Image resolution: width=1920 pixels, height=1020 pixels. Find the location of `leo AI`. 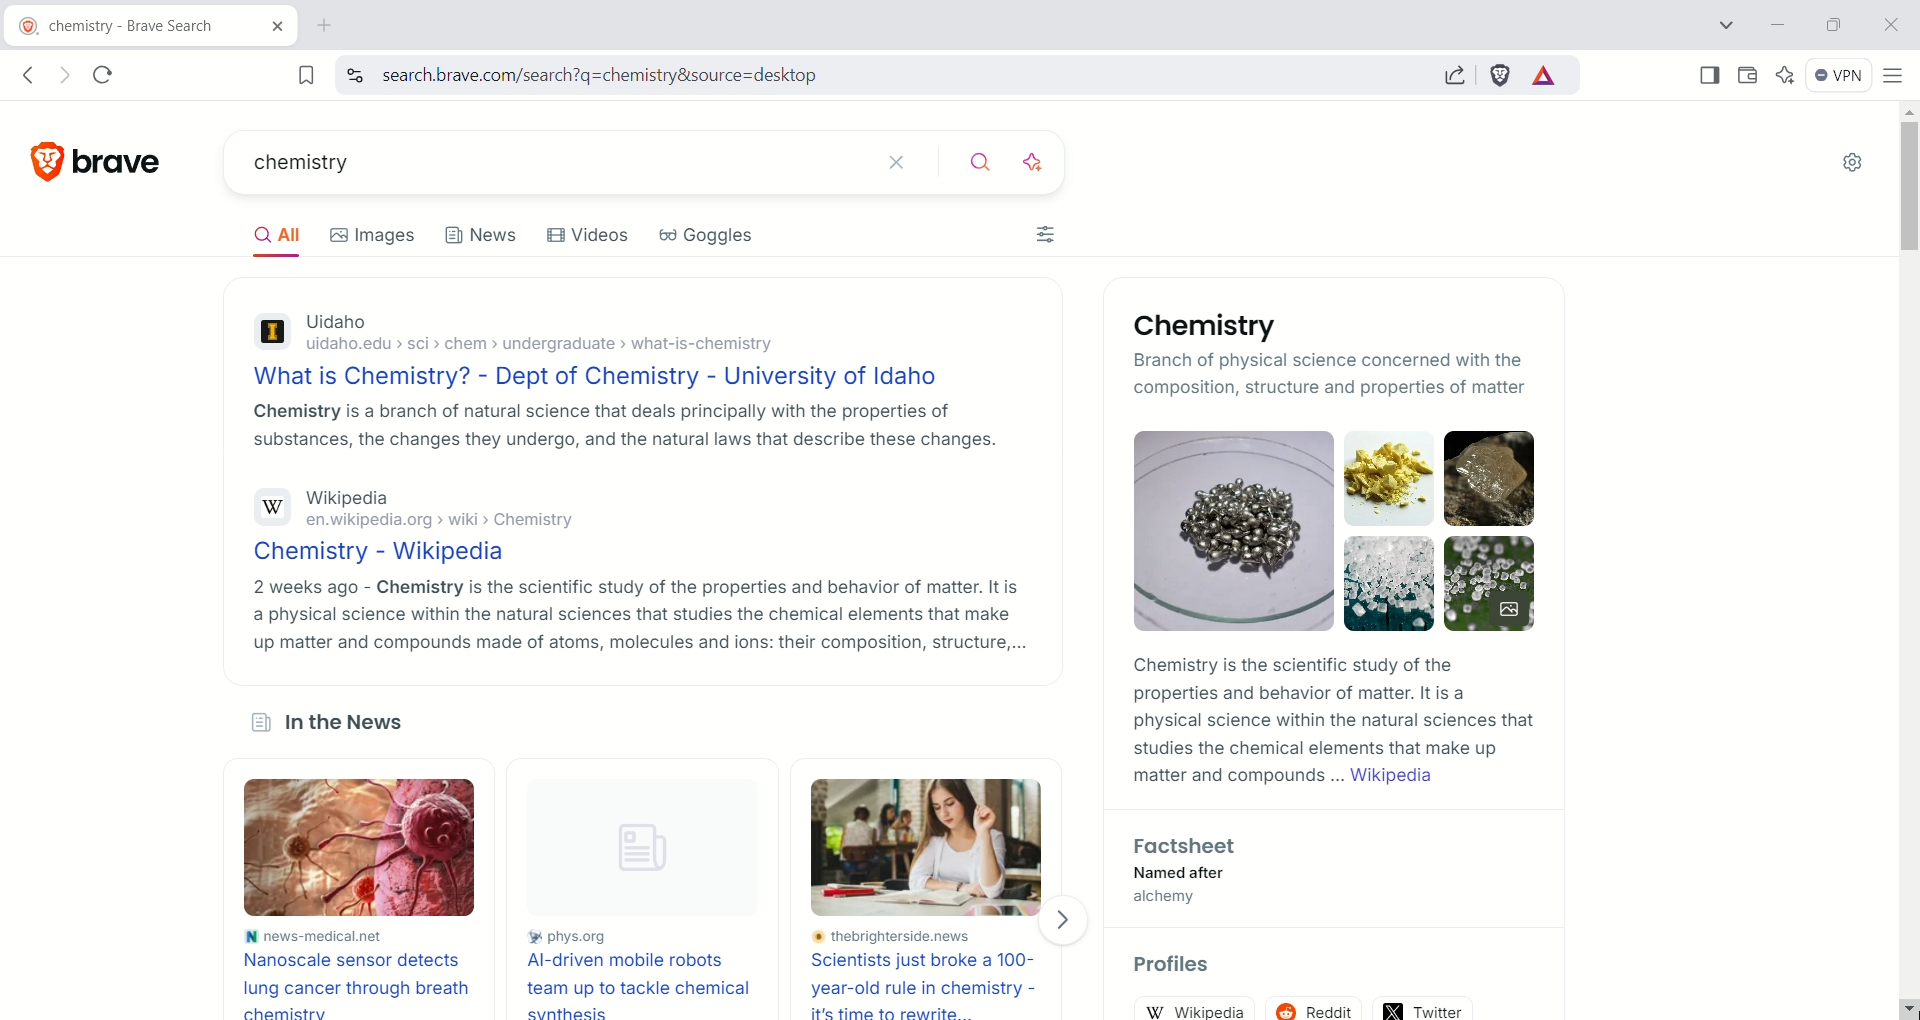

leo AI is located at coordinates (1785, 75).